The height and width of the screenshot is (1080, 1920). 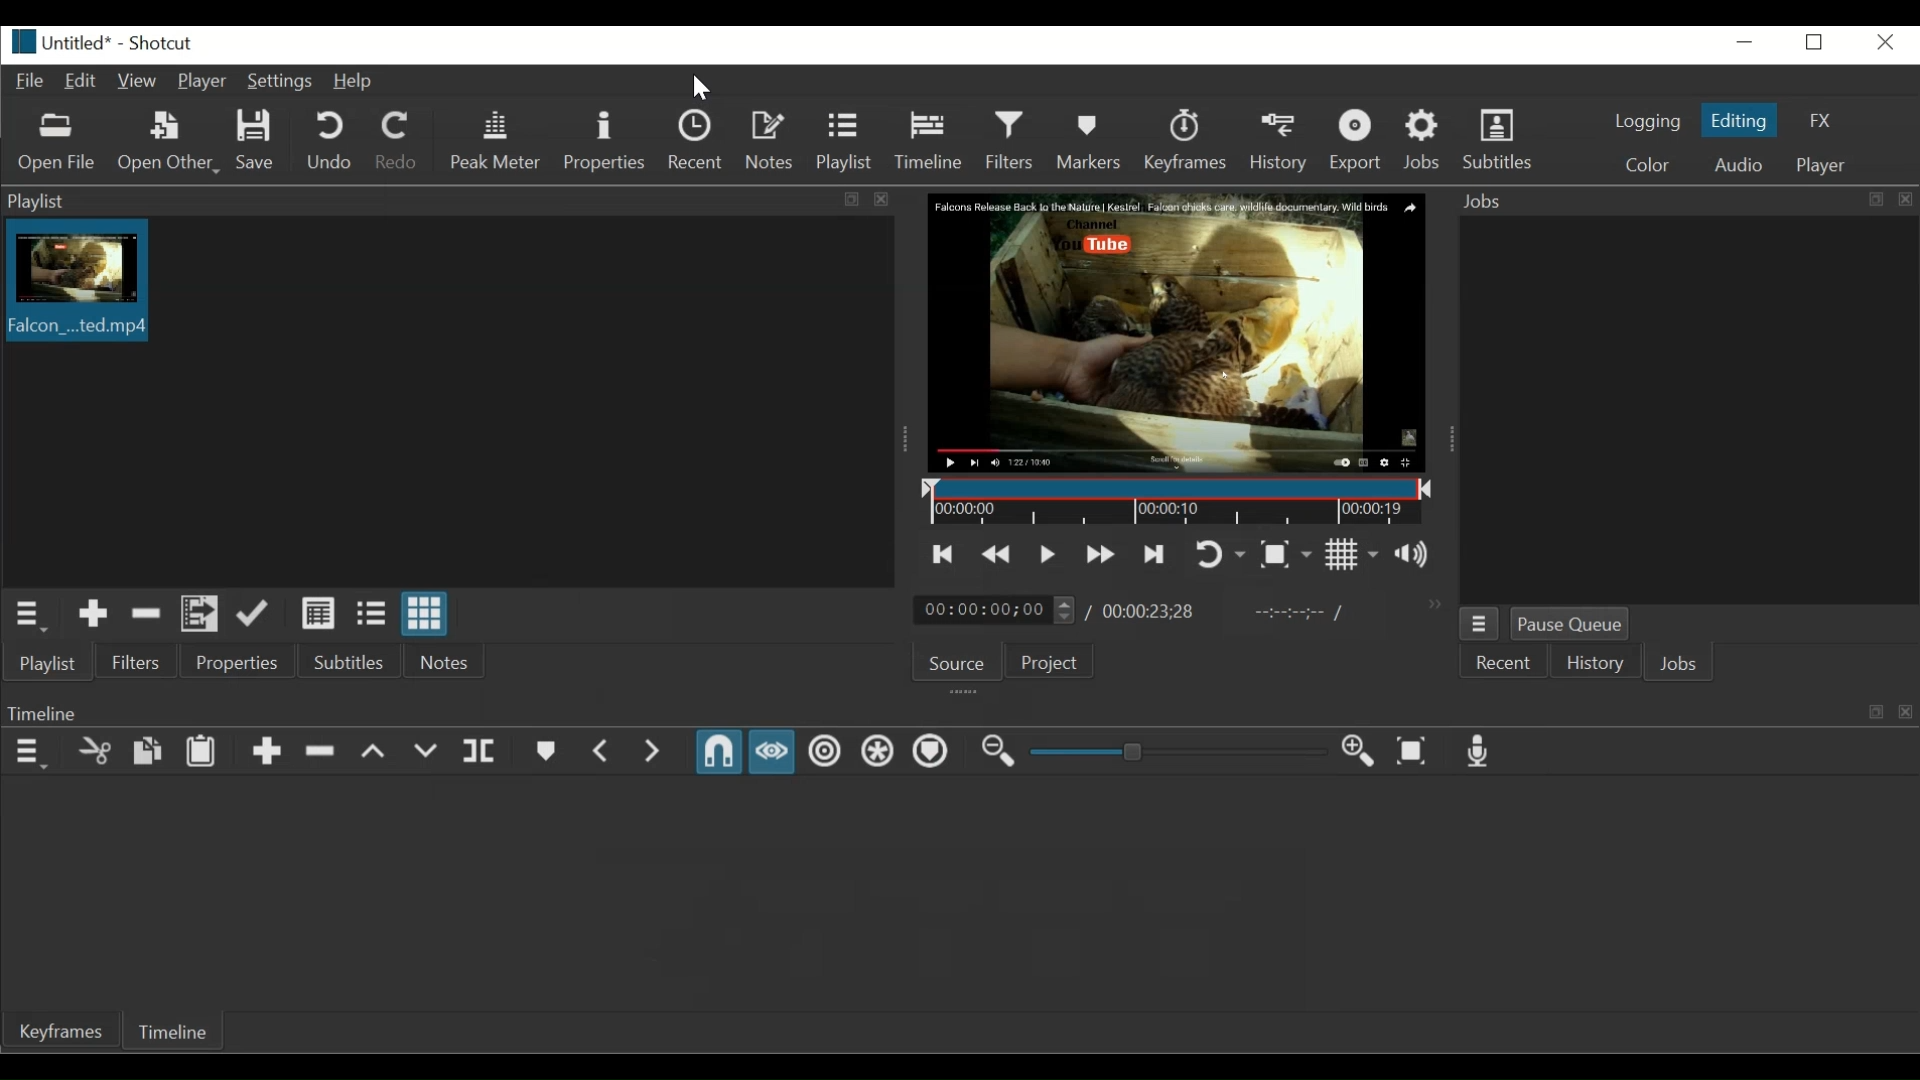 What do you see at coordinates (1577, 624) in the screenshot?
I see `Pause Queue` at bounding box center [1577, 624].